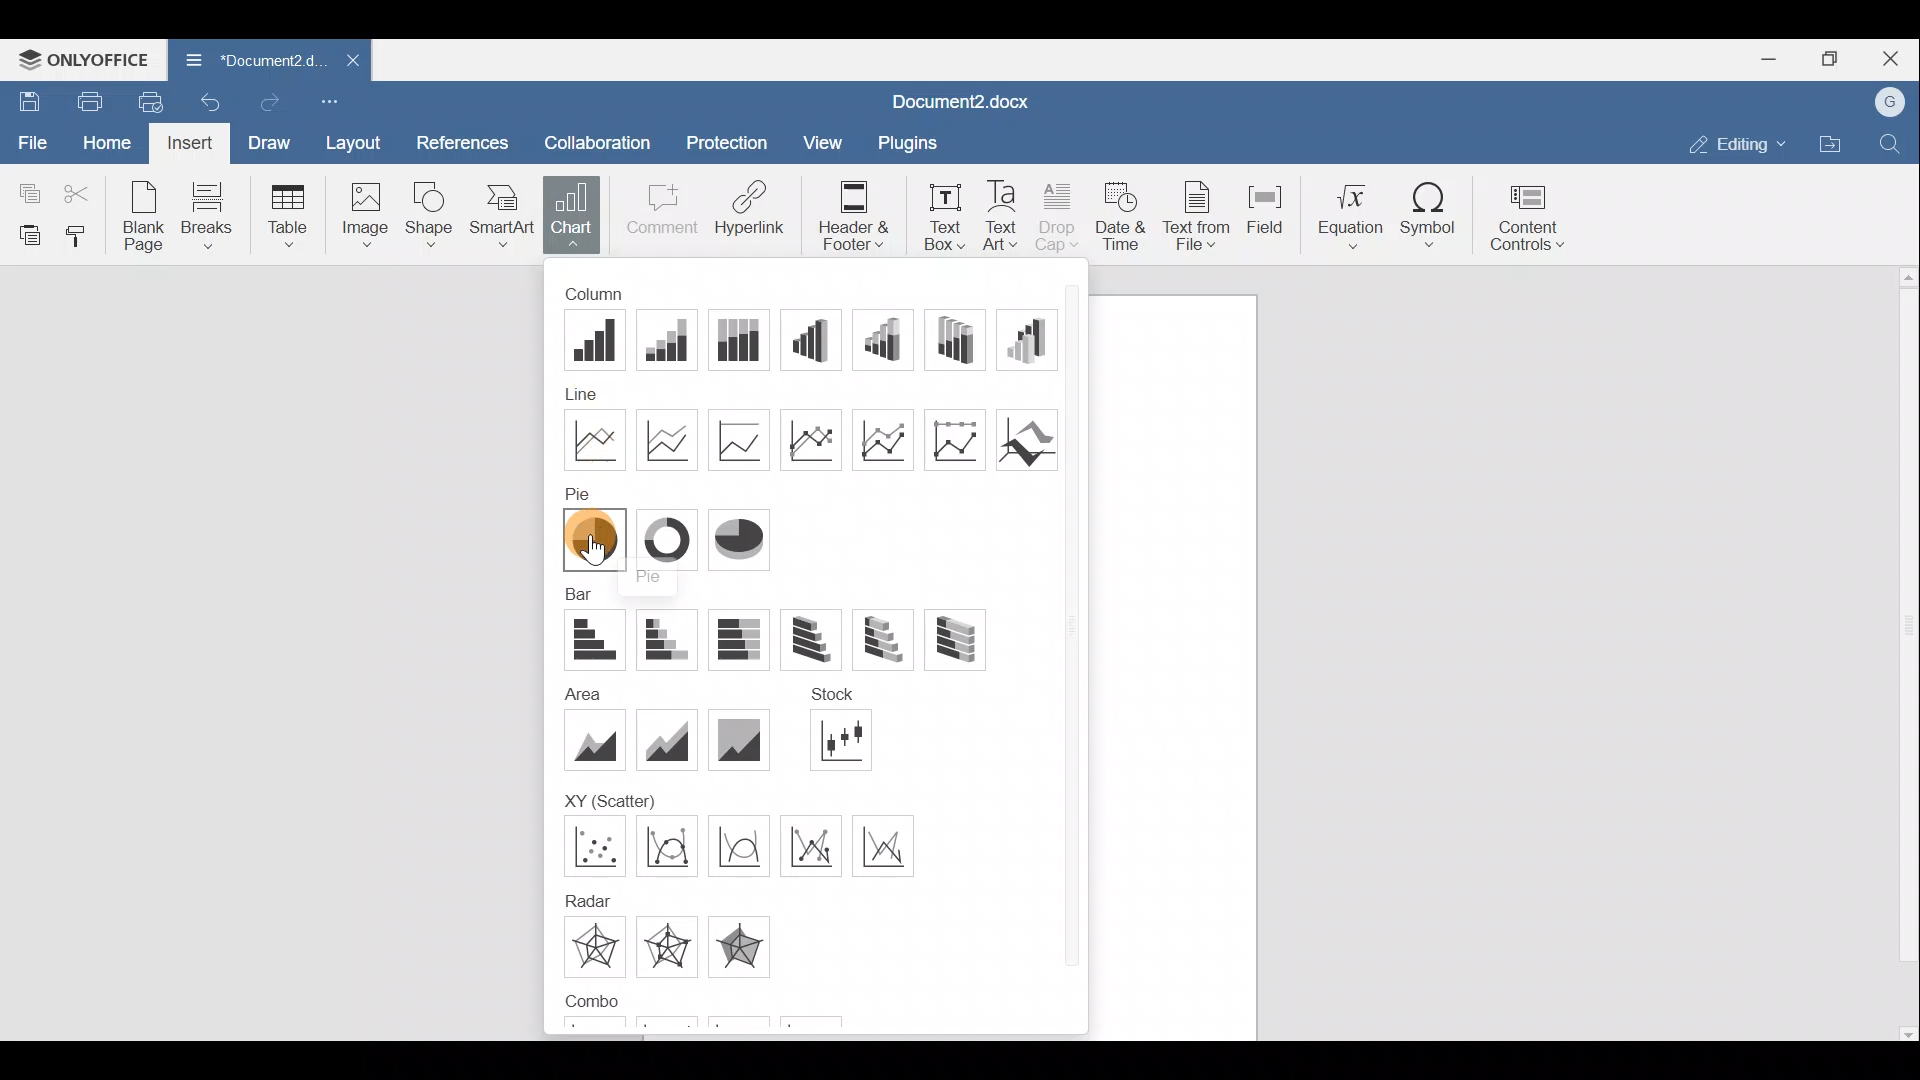 The width and height of the screenshot is (1920, 1080). I want to click on Field, so click(1270, 211).